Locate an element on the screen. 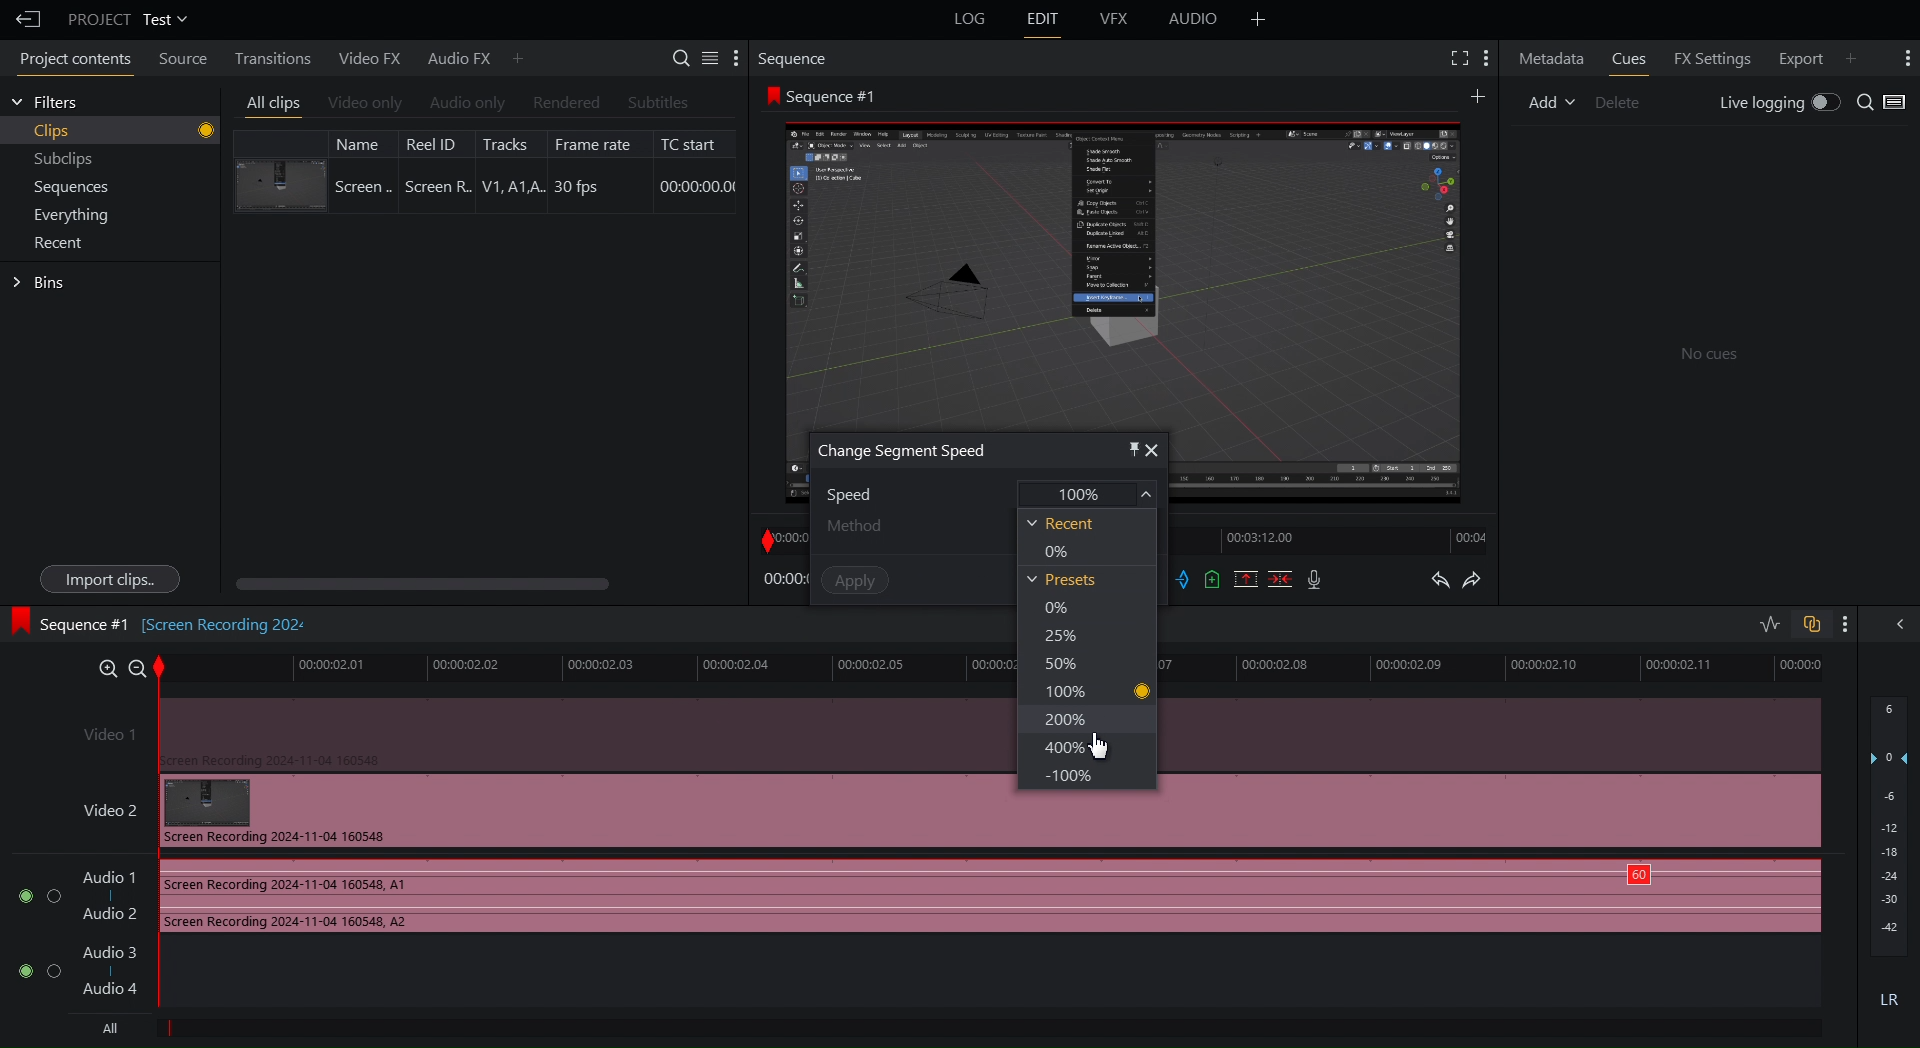  Timeline is located at coordinates (1497, 669).